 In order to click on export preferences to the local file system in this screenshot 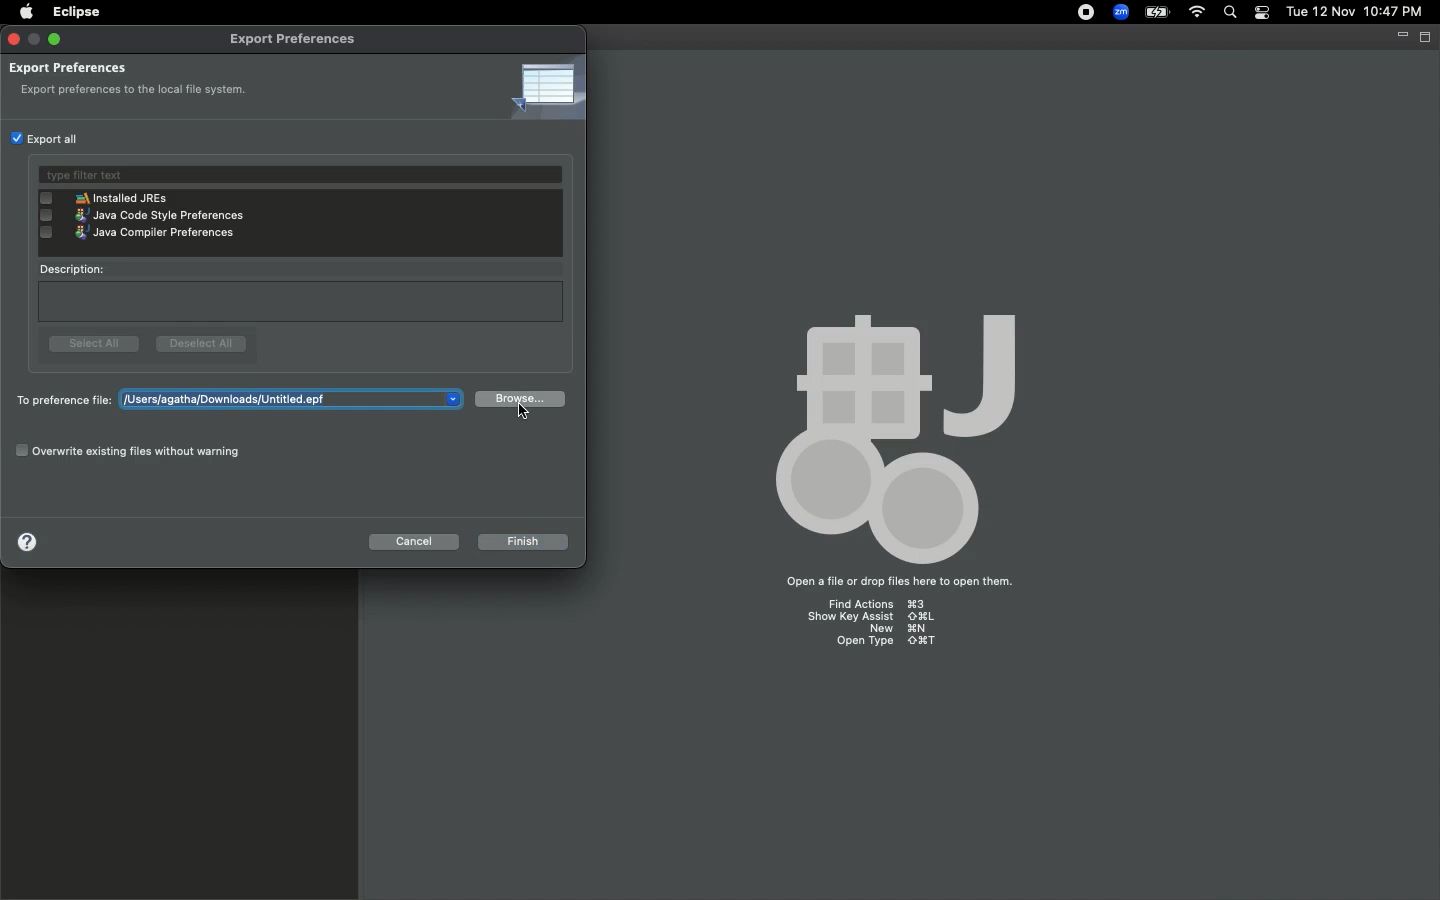, I will do `click(131, 91)`.